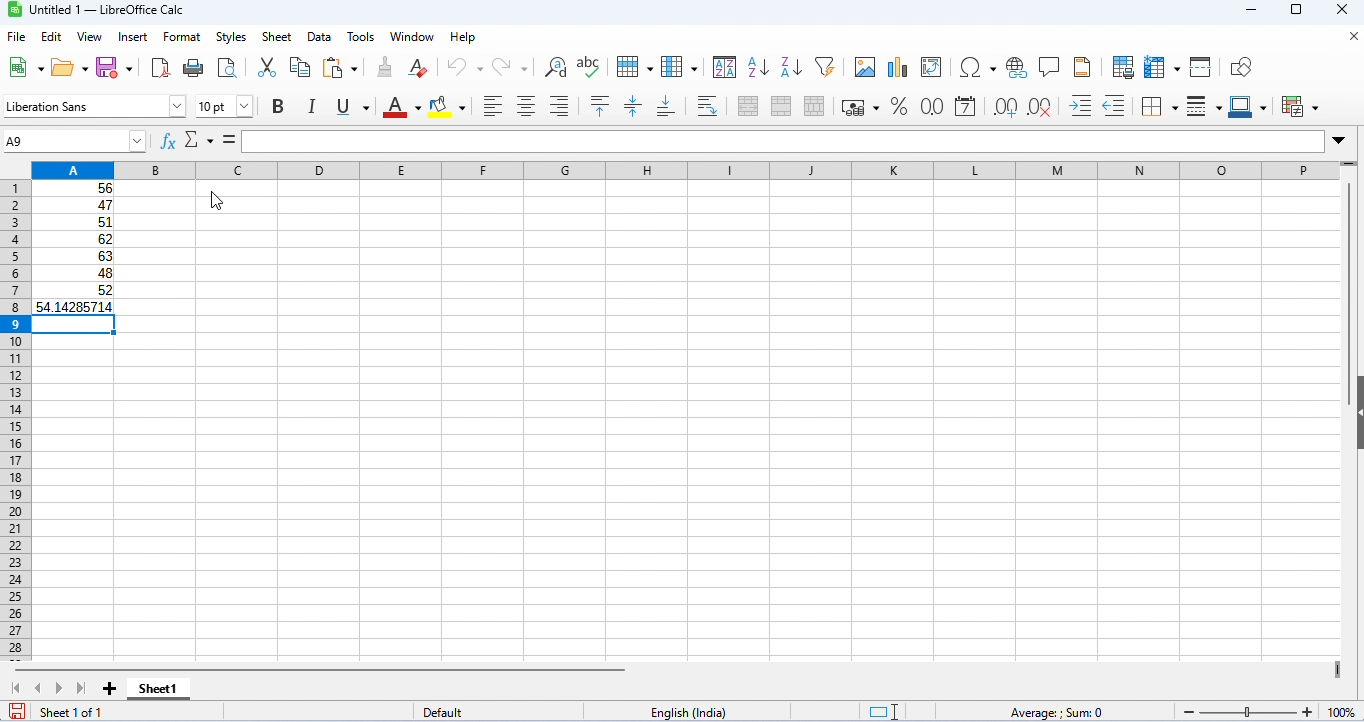  Describe the element at coordinates (1204, 107) in the screenshot. I see `border style` at that location.